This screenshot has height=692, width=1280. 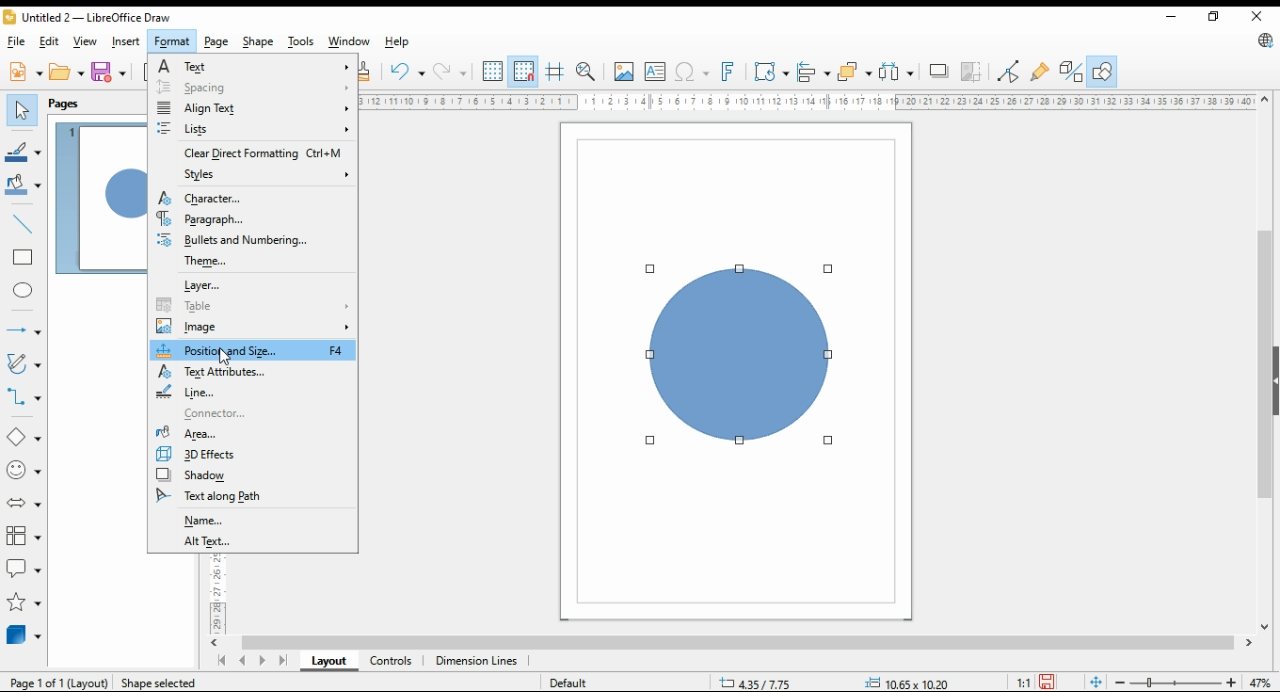 I want to click on symbol shapes, so click(x=23, y=469).